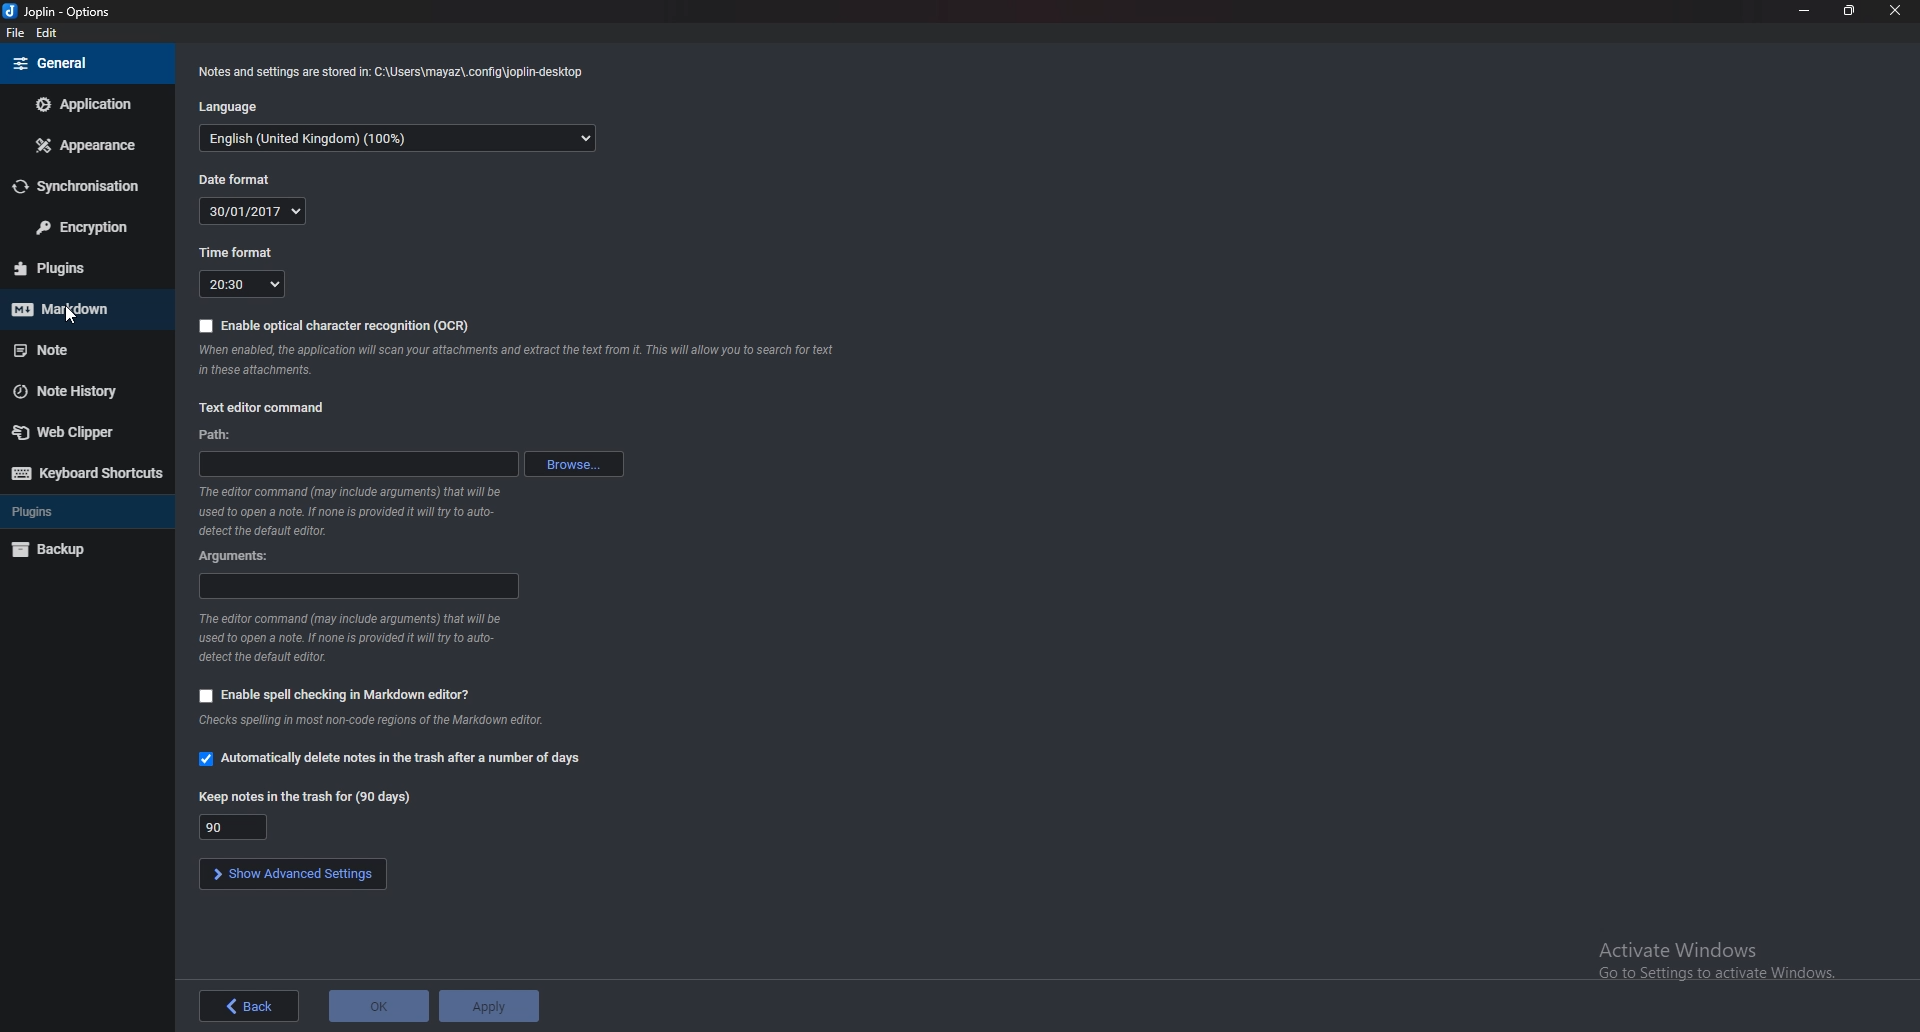 This screenshot has height=1032, width=1920. What do you see at coordinates (336, 695) in the screenshot?
I see `Enable spell checking` at bounding box center [336, 695].